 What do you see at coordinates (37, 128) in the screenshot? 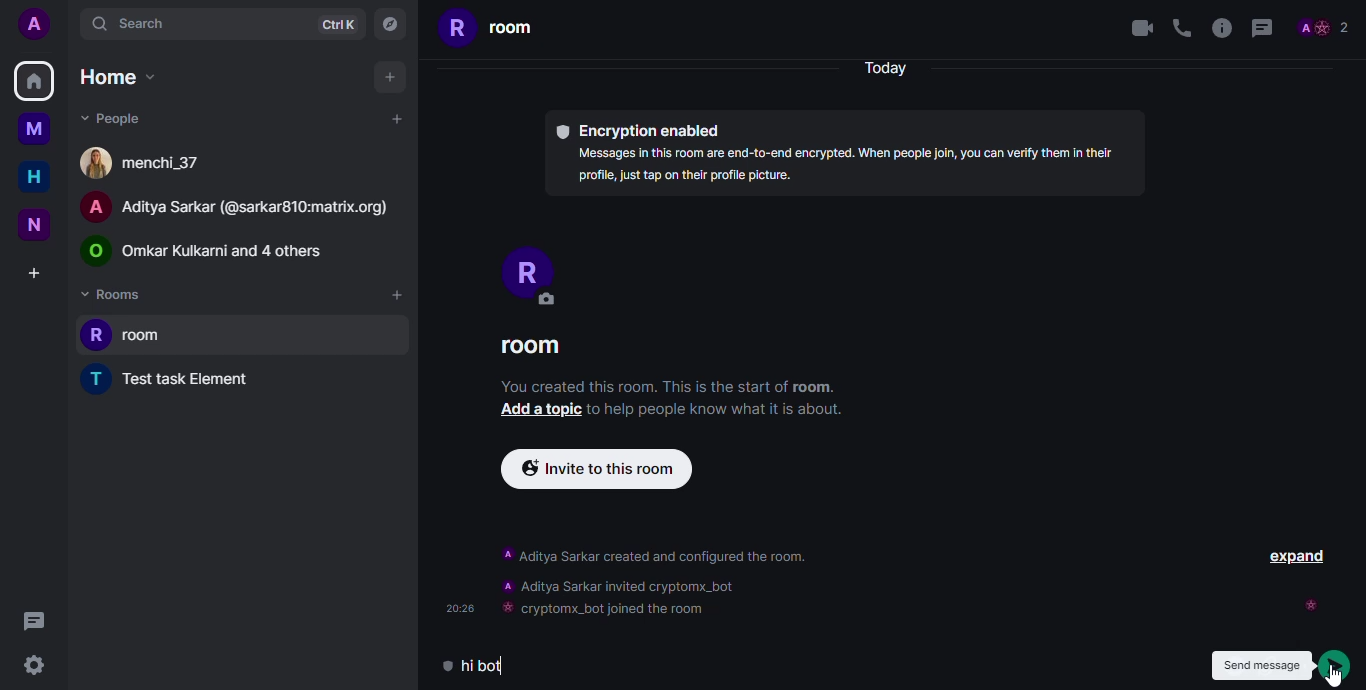
I see `myspace` at bounding box center [37, 128].